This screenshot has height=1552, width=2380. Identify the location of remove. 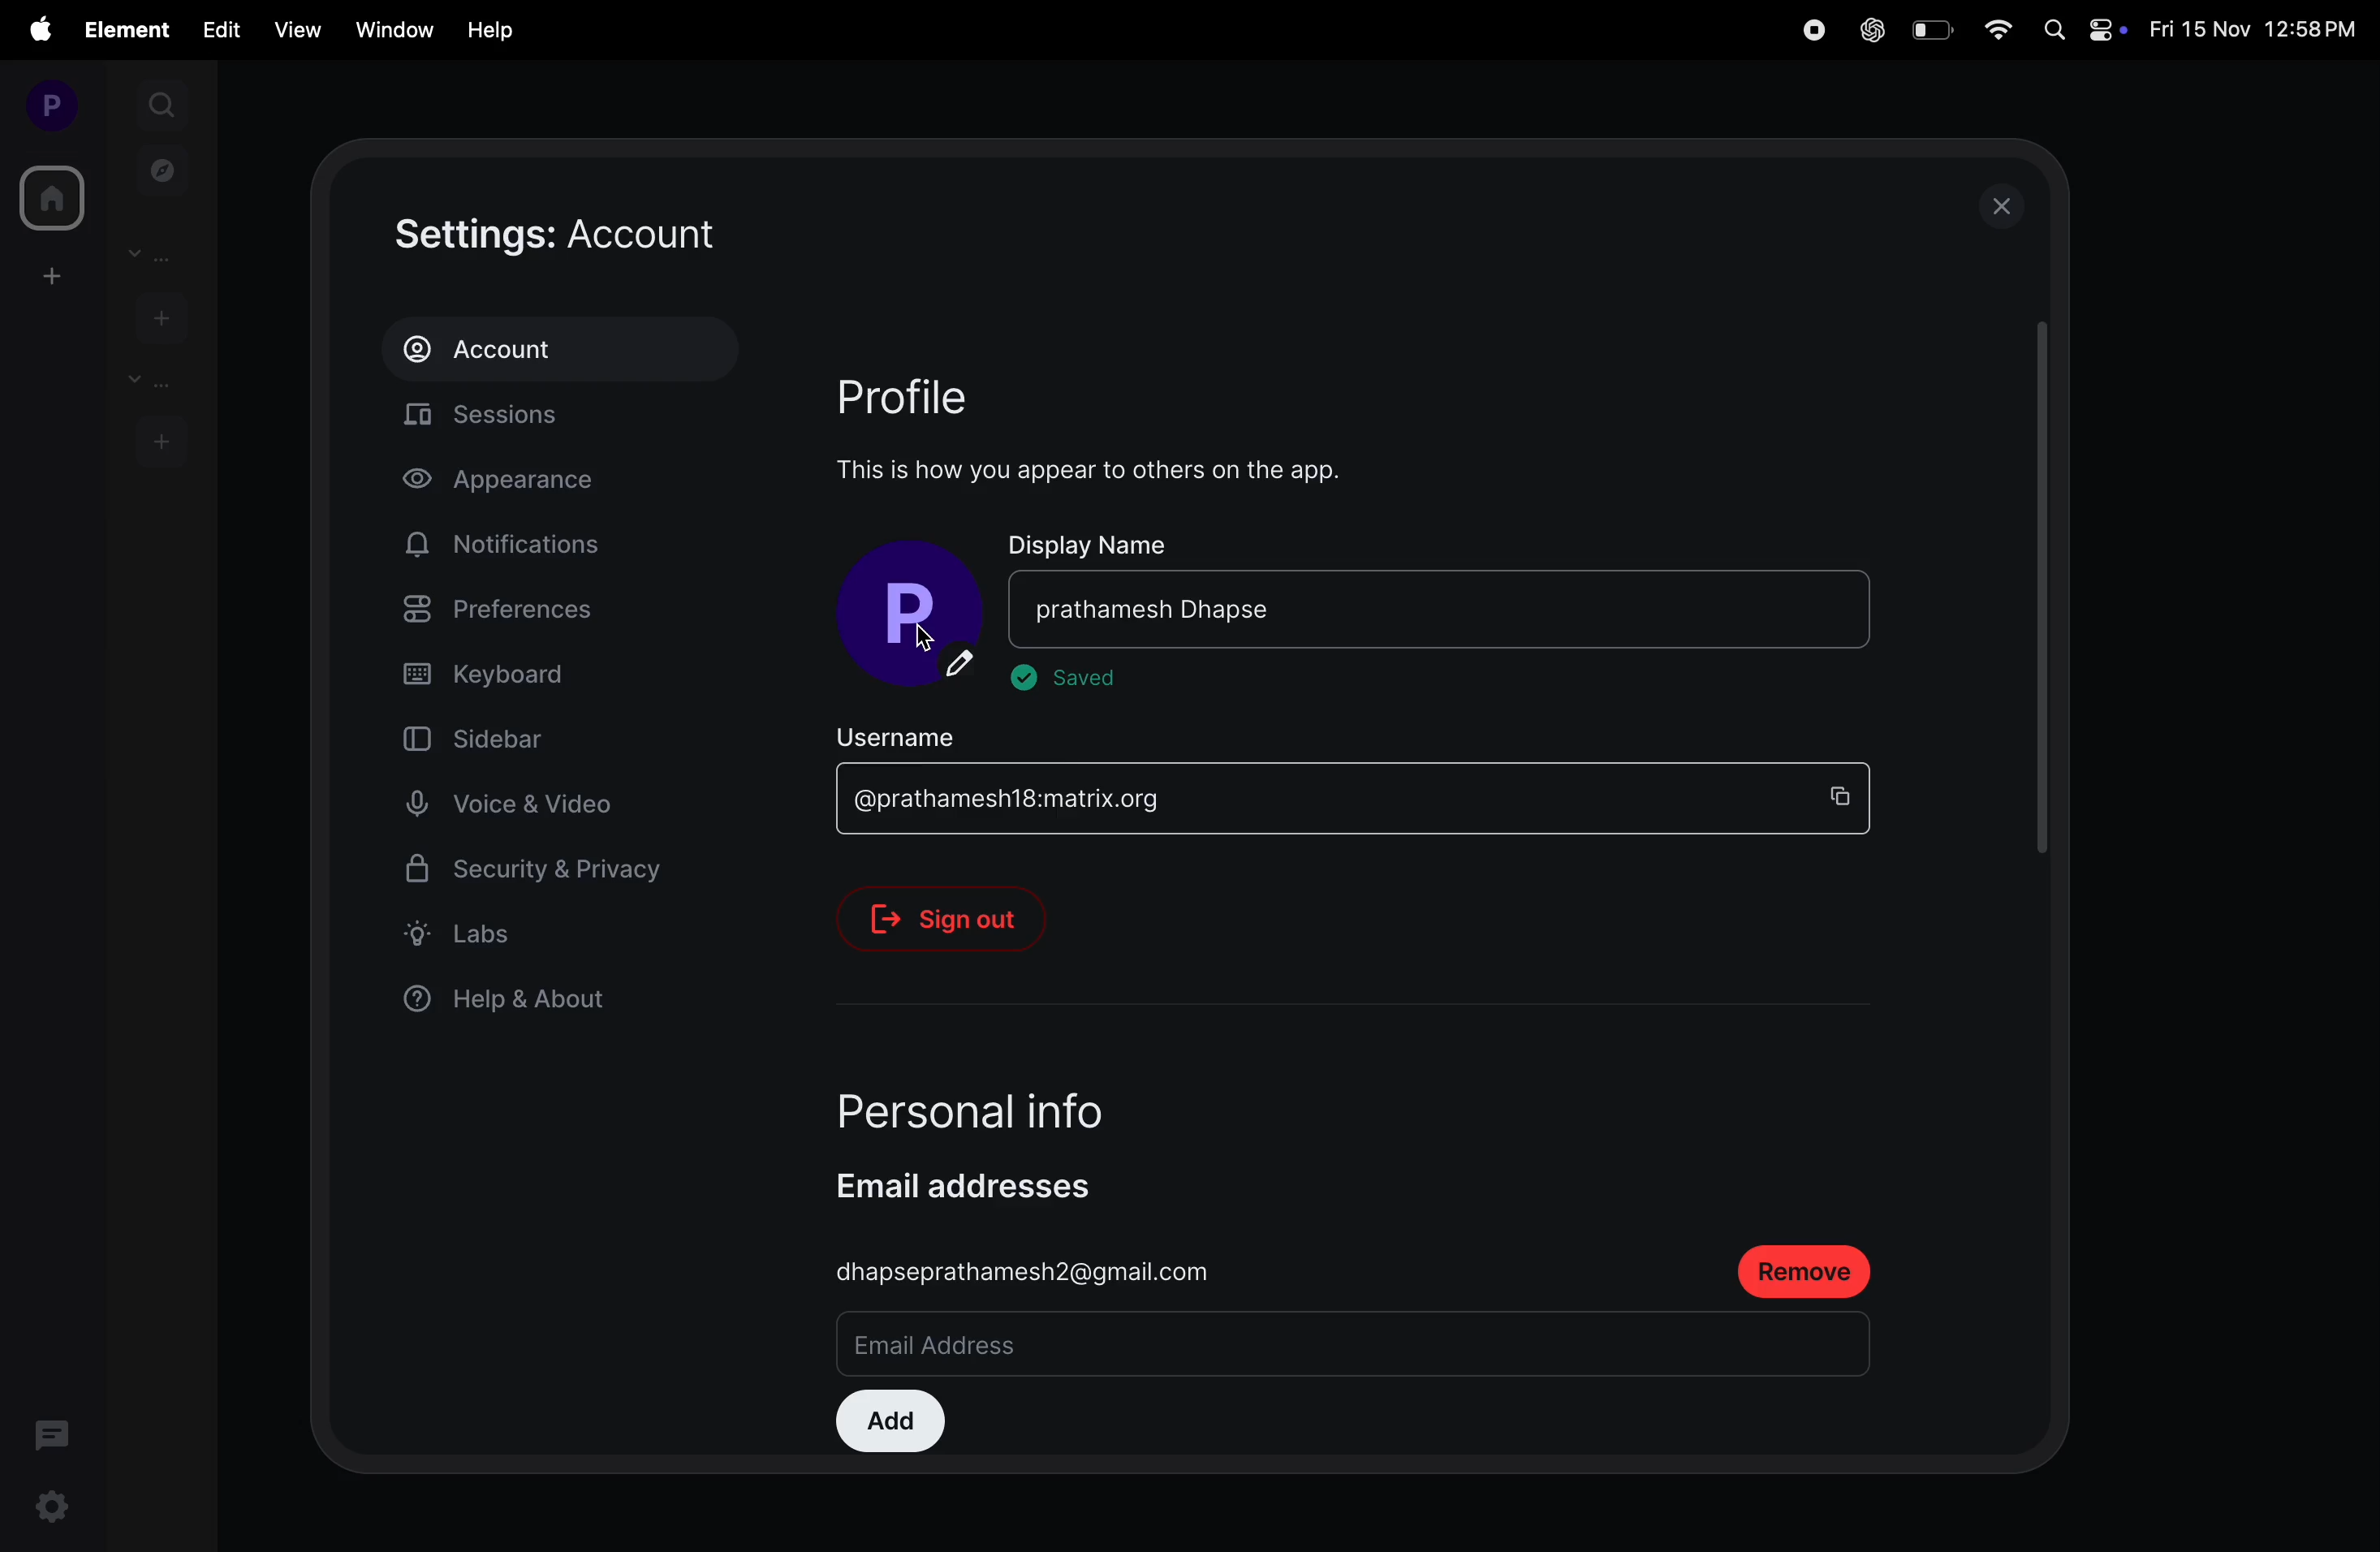
(1810, 1265).